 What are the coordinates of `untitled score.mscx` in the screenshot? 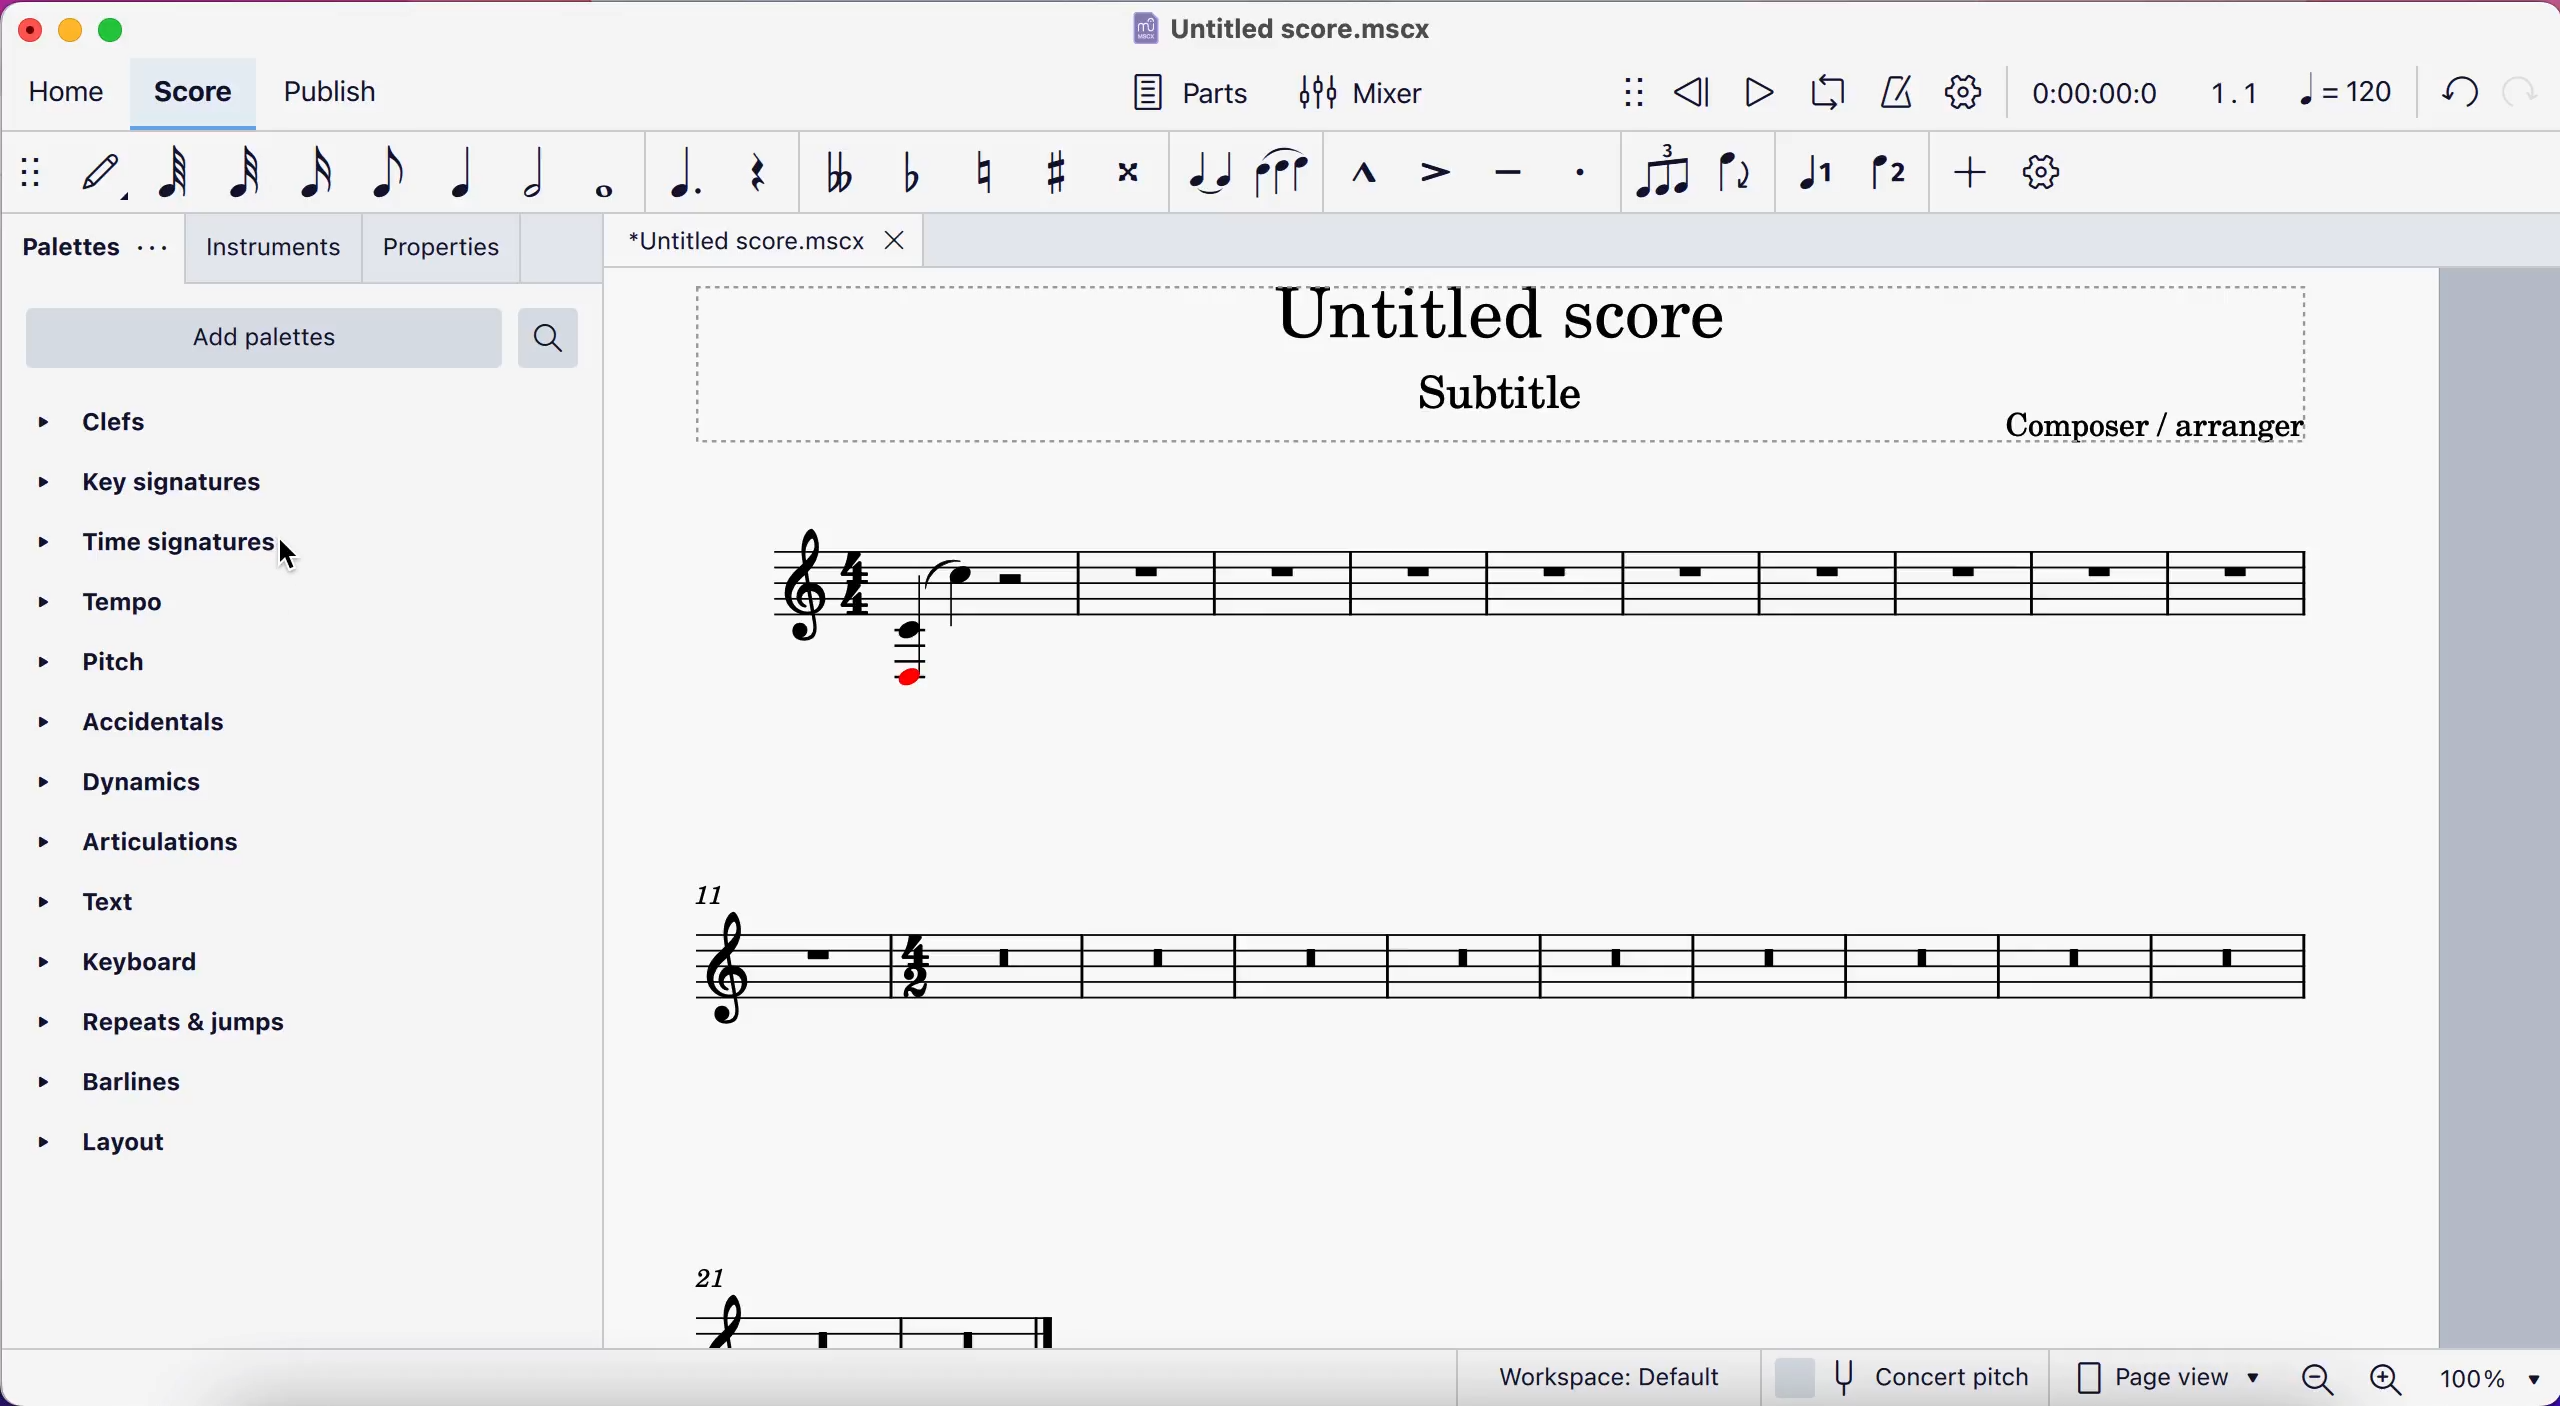 It's located at (766, 242).